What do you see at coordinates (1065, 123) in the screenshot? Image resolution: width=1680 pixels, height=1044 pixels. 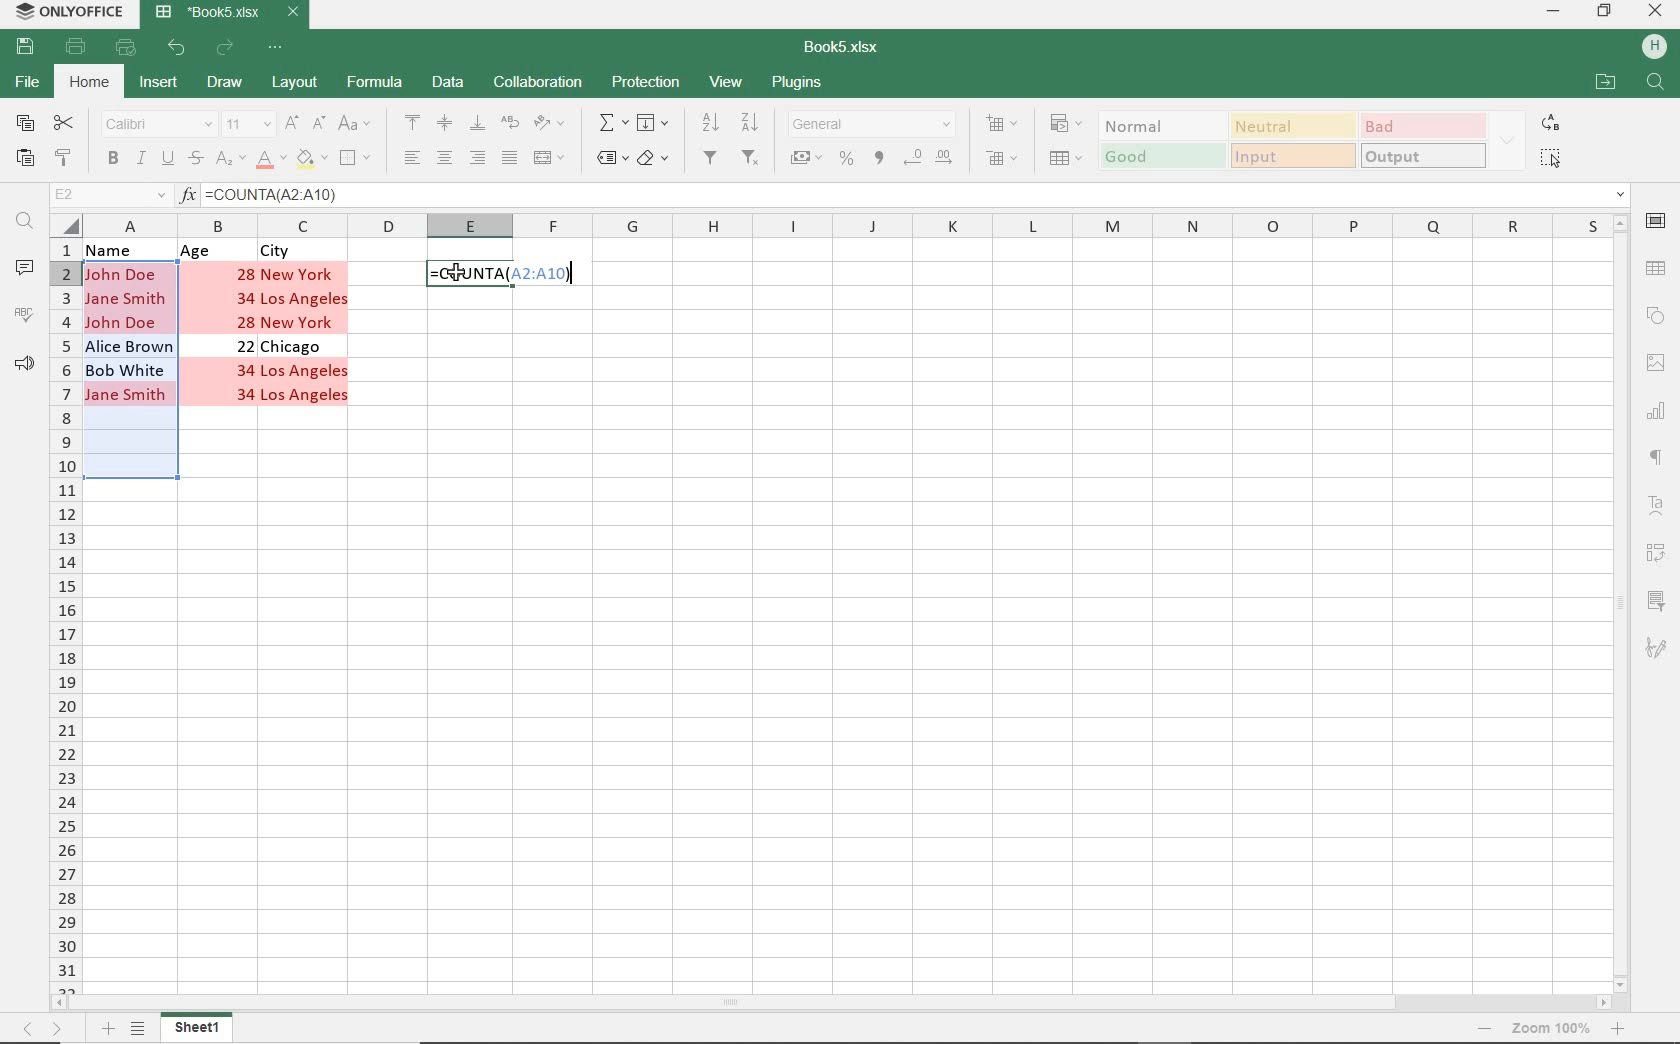 I see `CONDITIONAL FORMATTING` at bounding box center [1065, 123].